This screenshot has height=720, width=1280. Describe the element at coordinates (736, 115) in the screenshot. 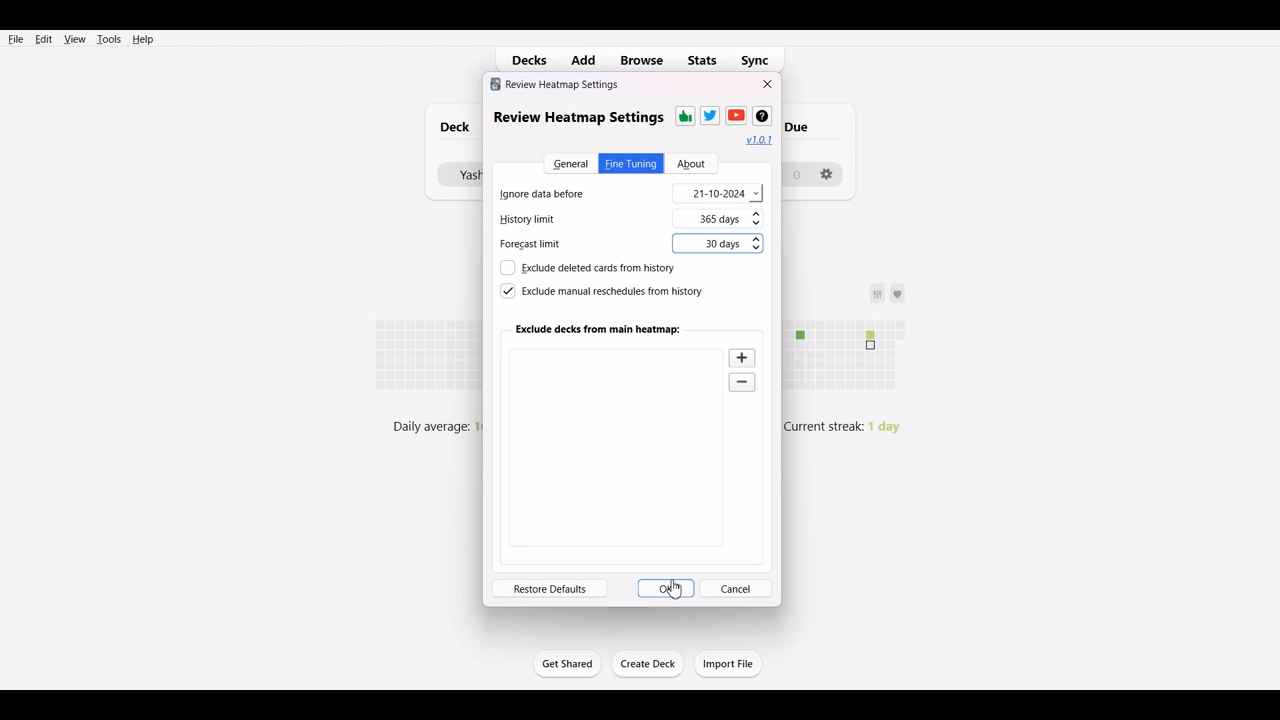

I see `Youtube` at that location.